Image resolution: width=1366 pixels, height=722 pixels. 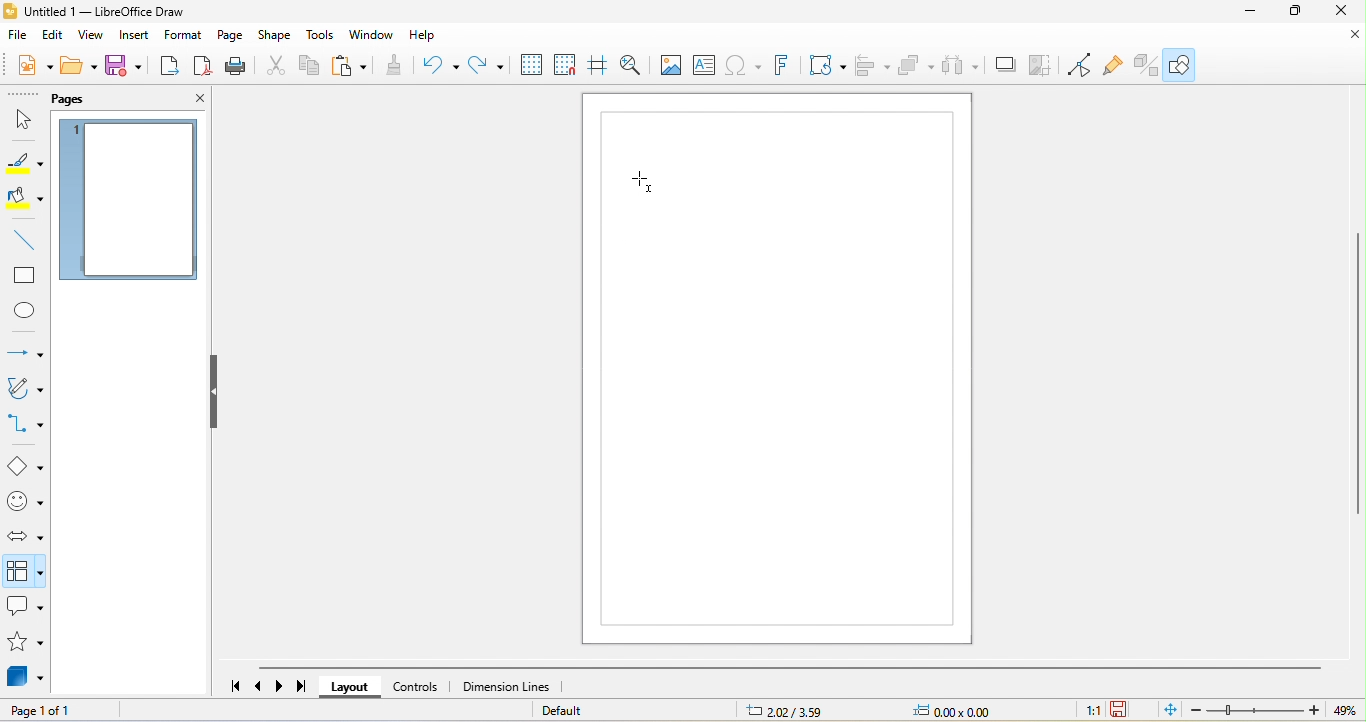 I want to click on scroll to previous page, so click(x=260, y=687).